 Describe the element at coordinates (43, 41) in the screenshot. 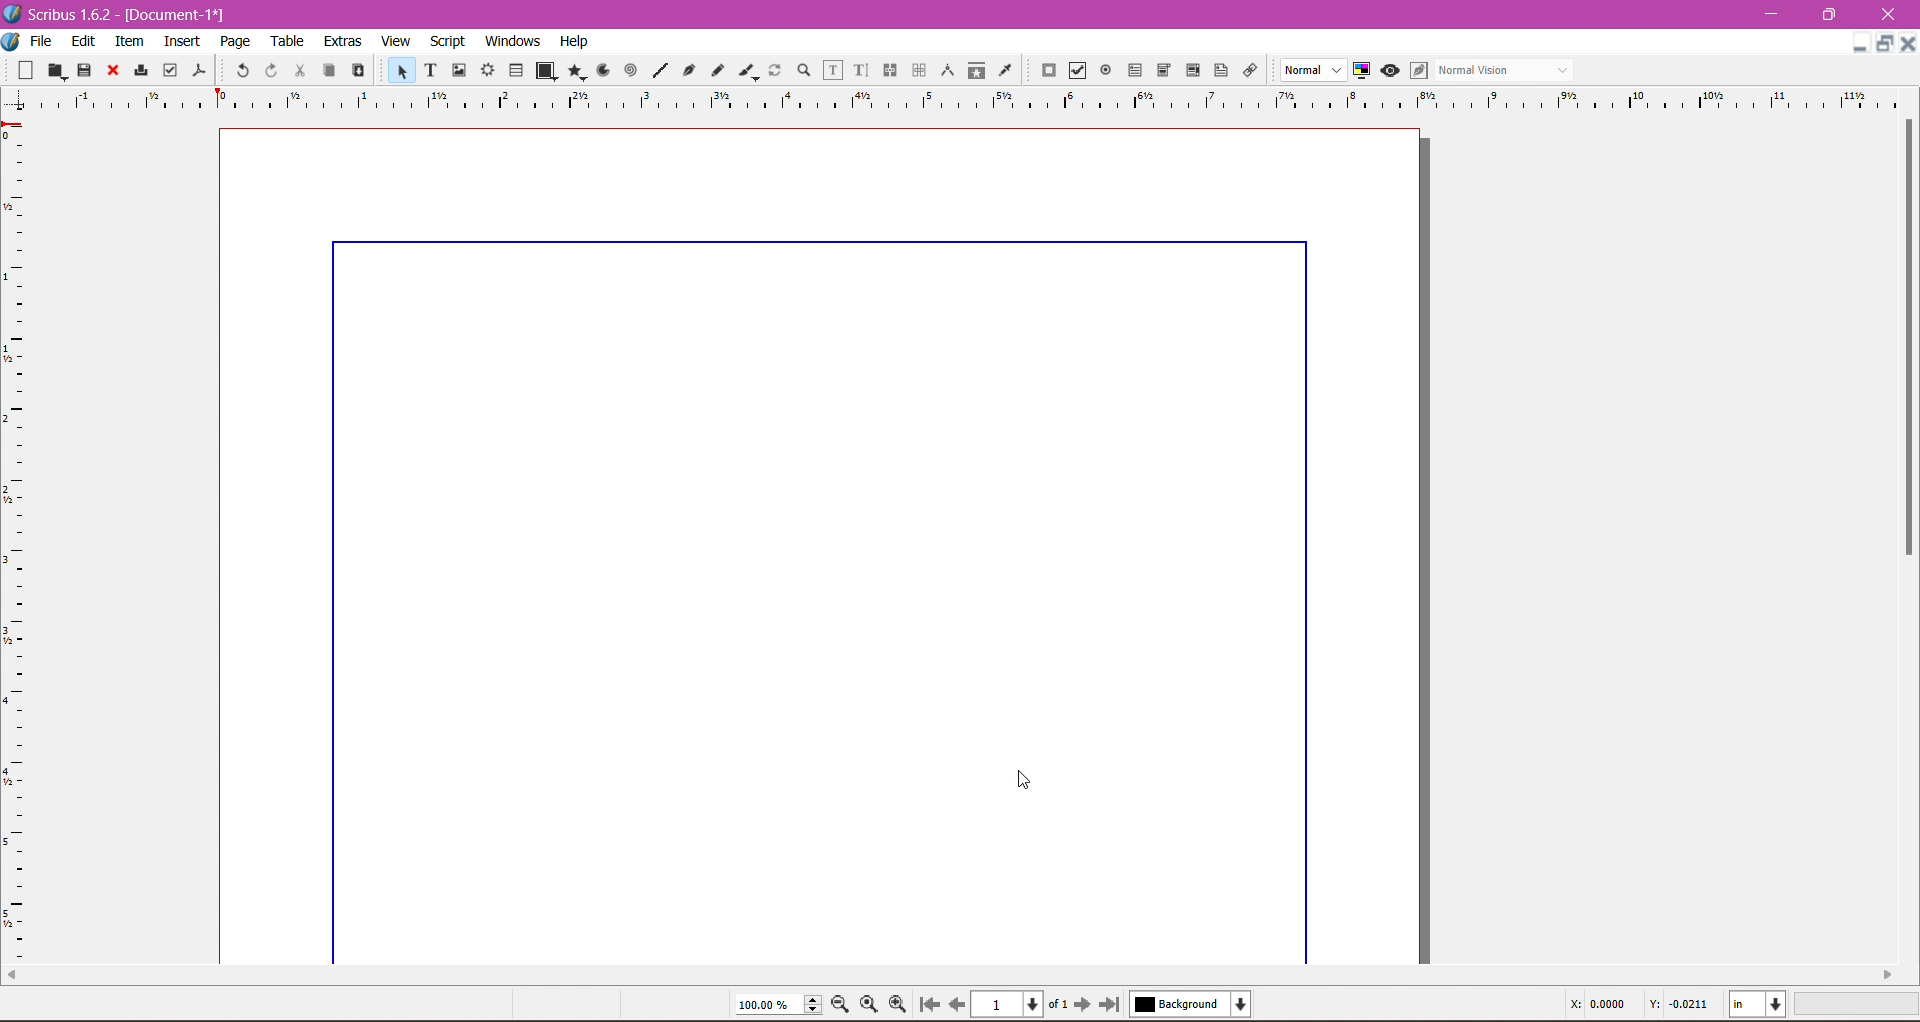

I see `File` at that location.